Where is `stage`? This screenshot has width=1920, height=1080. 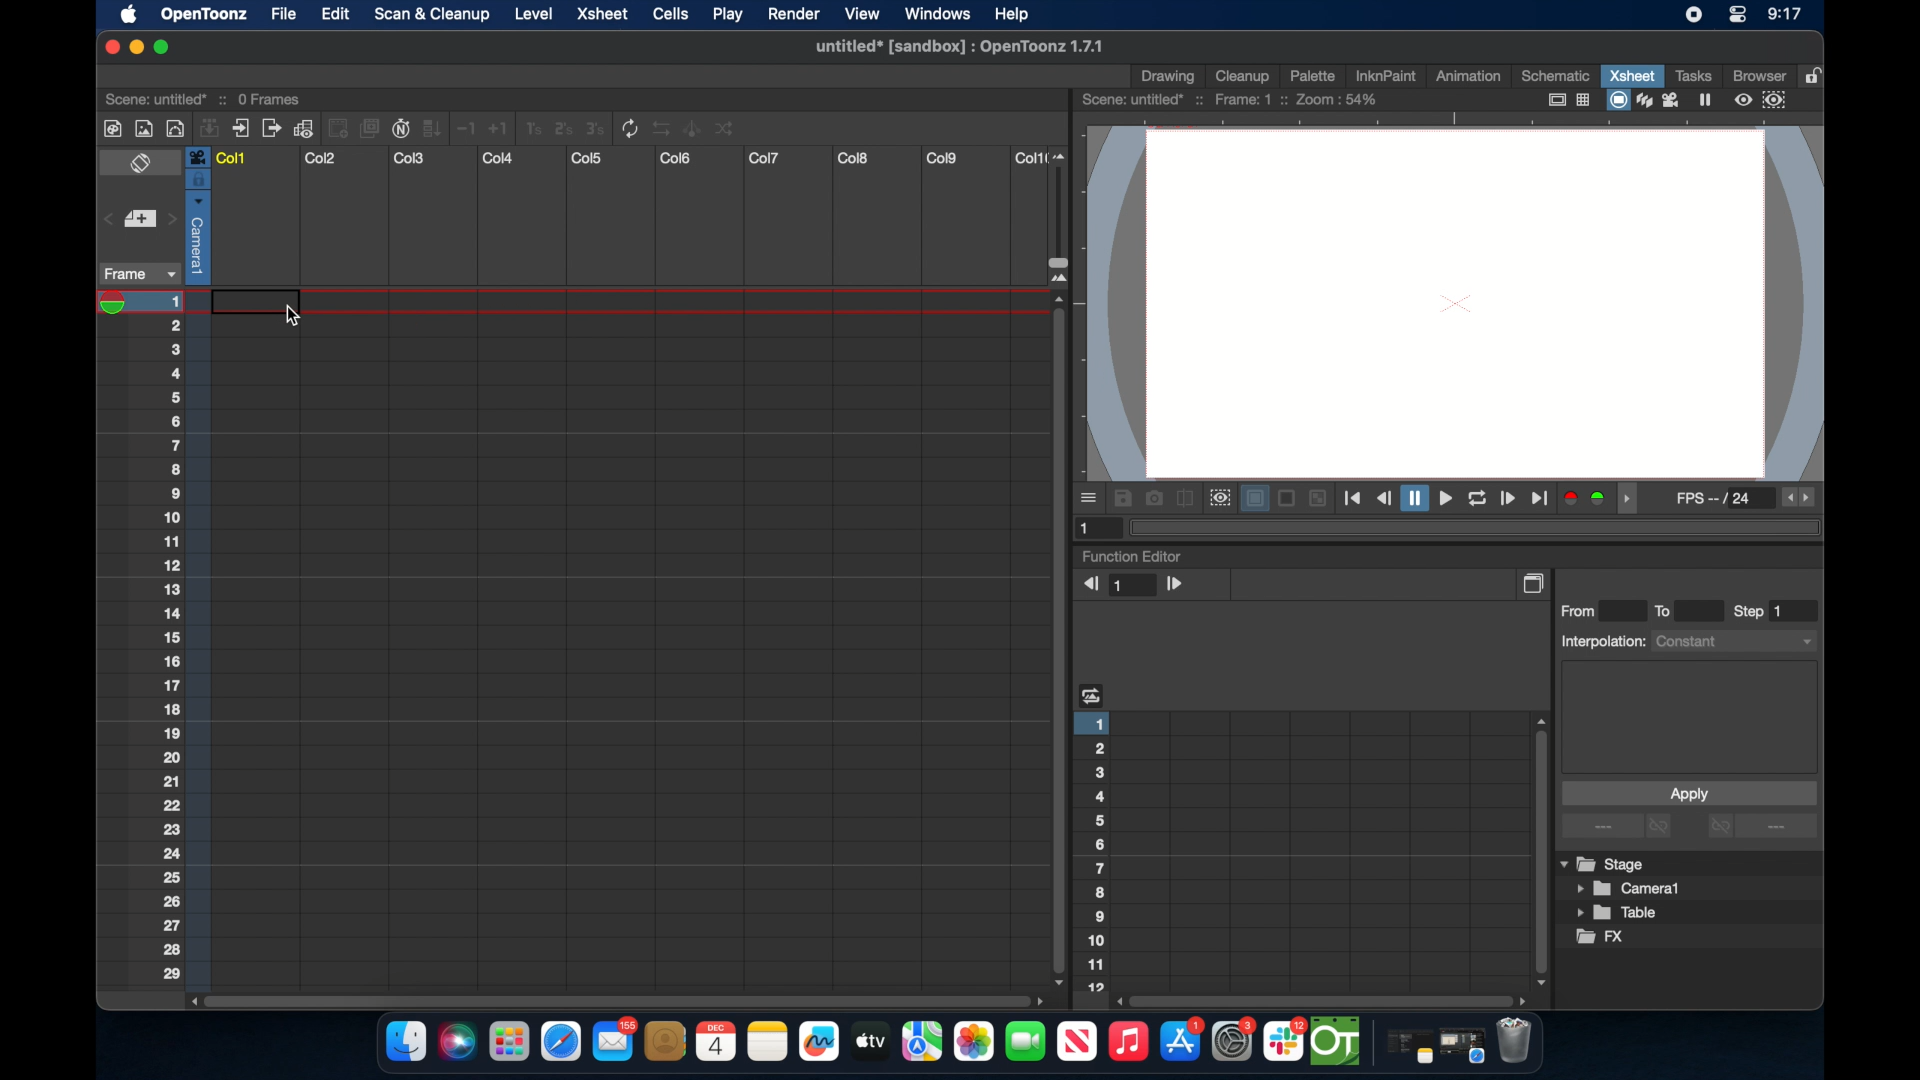 stage is located at coordinates (1604, 865).